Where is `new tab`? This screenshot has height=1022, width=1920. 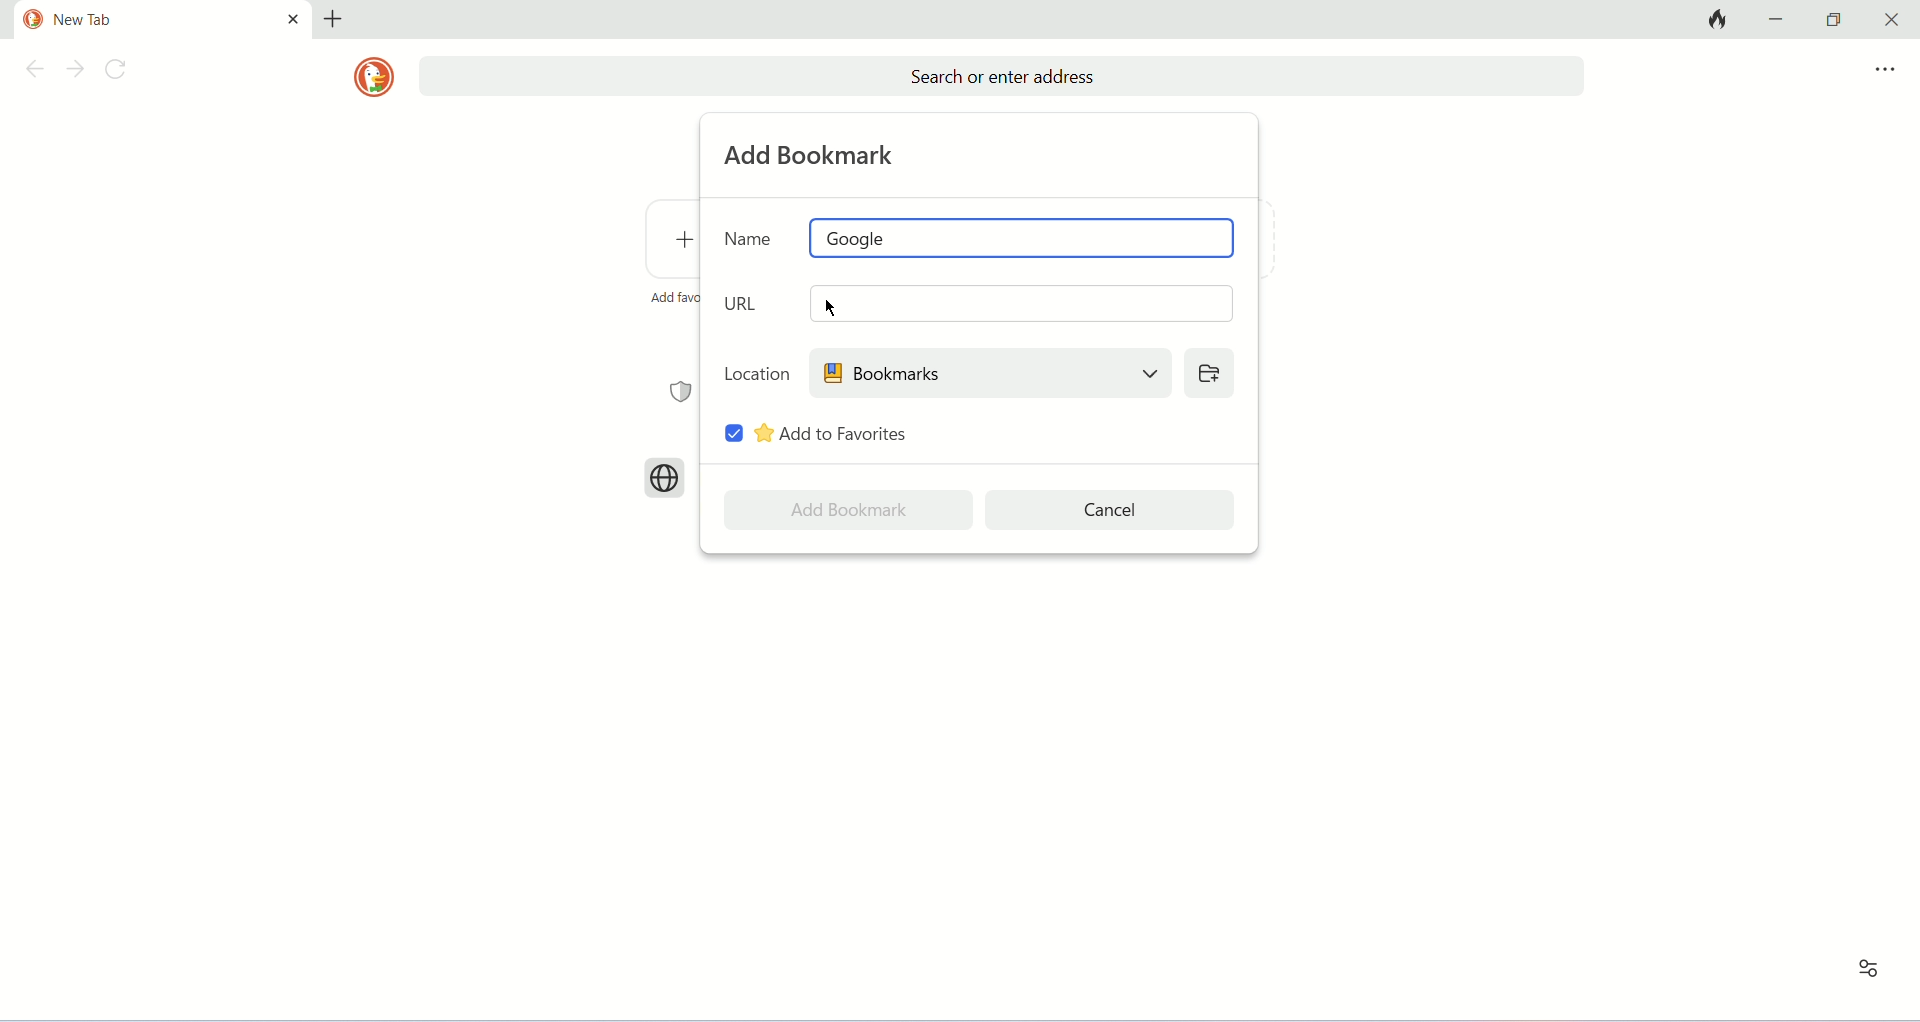 new tab is located at coordinates (333, 19).